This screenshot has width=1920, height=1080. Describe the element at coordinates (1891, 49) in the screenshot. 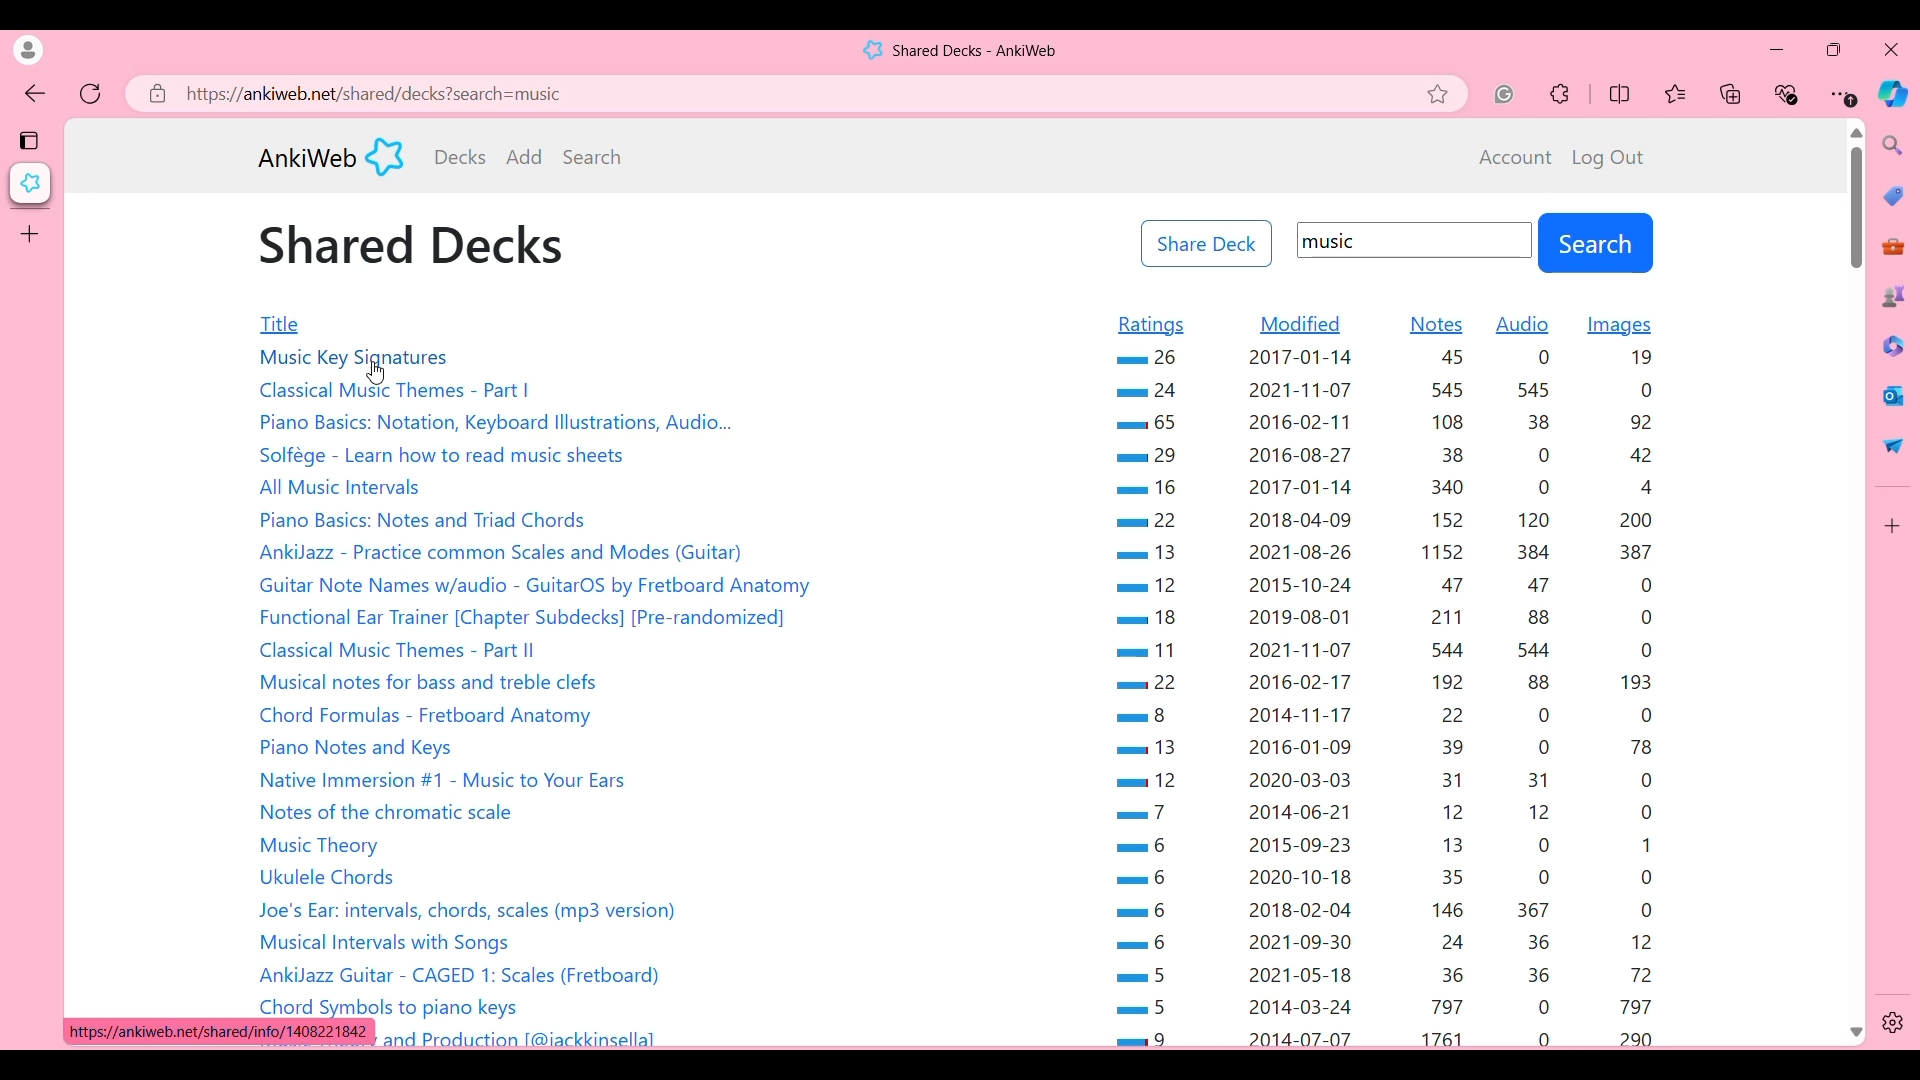

I see `Close browser` at that location.